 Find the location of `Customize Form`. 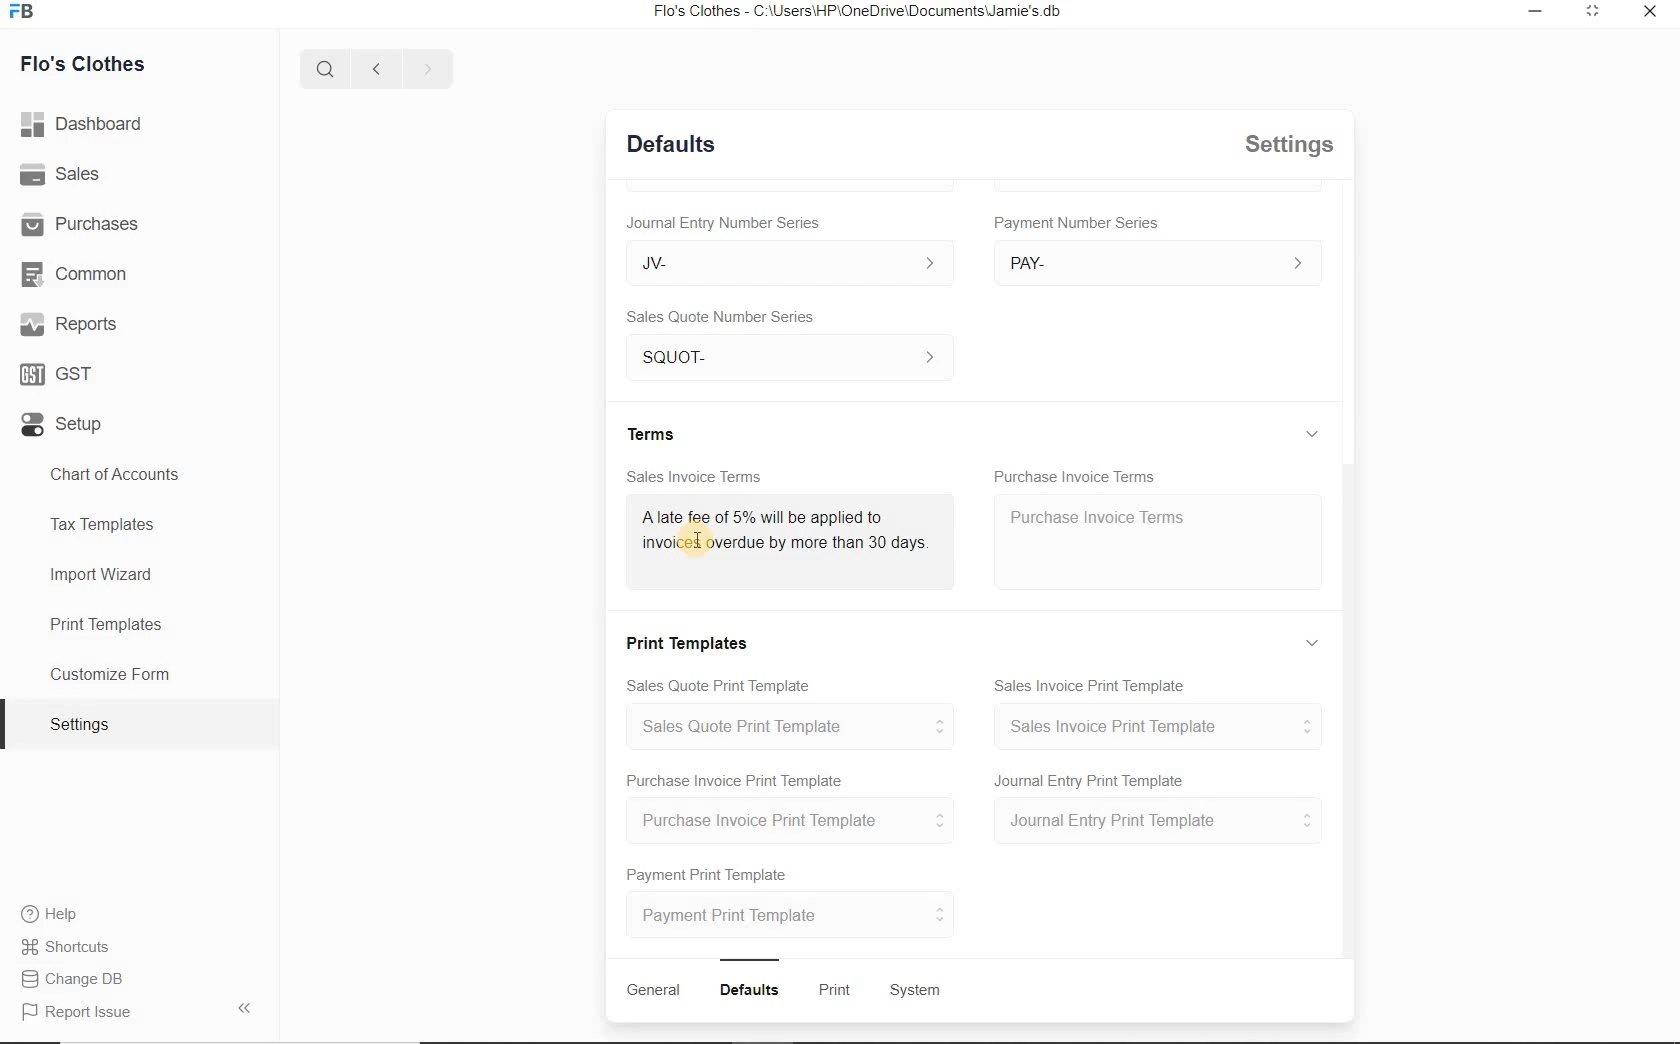

Customize Form is located at coordinates (110, 675).